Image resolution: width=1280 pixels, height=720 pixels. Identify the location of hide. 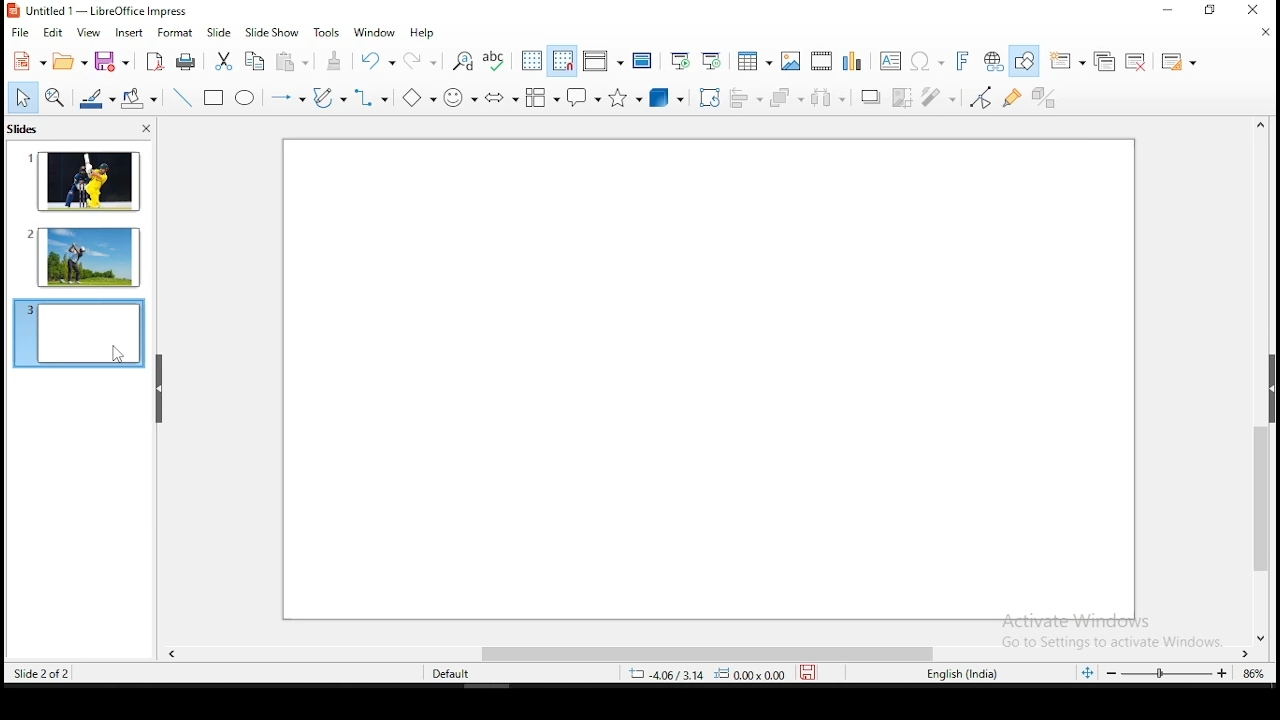
(160, 388).